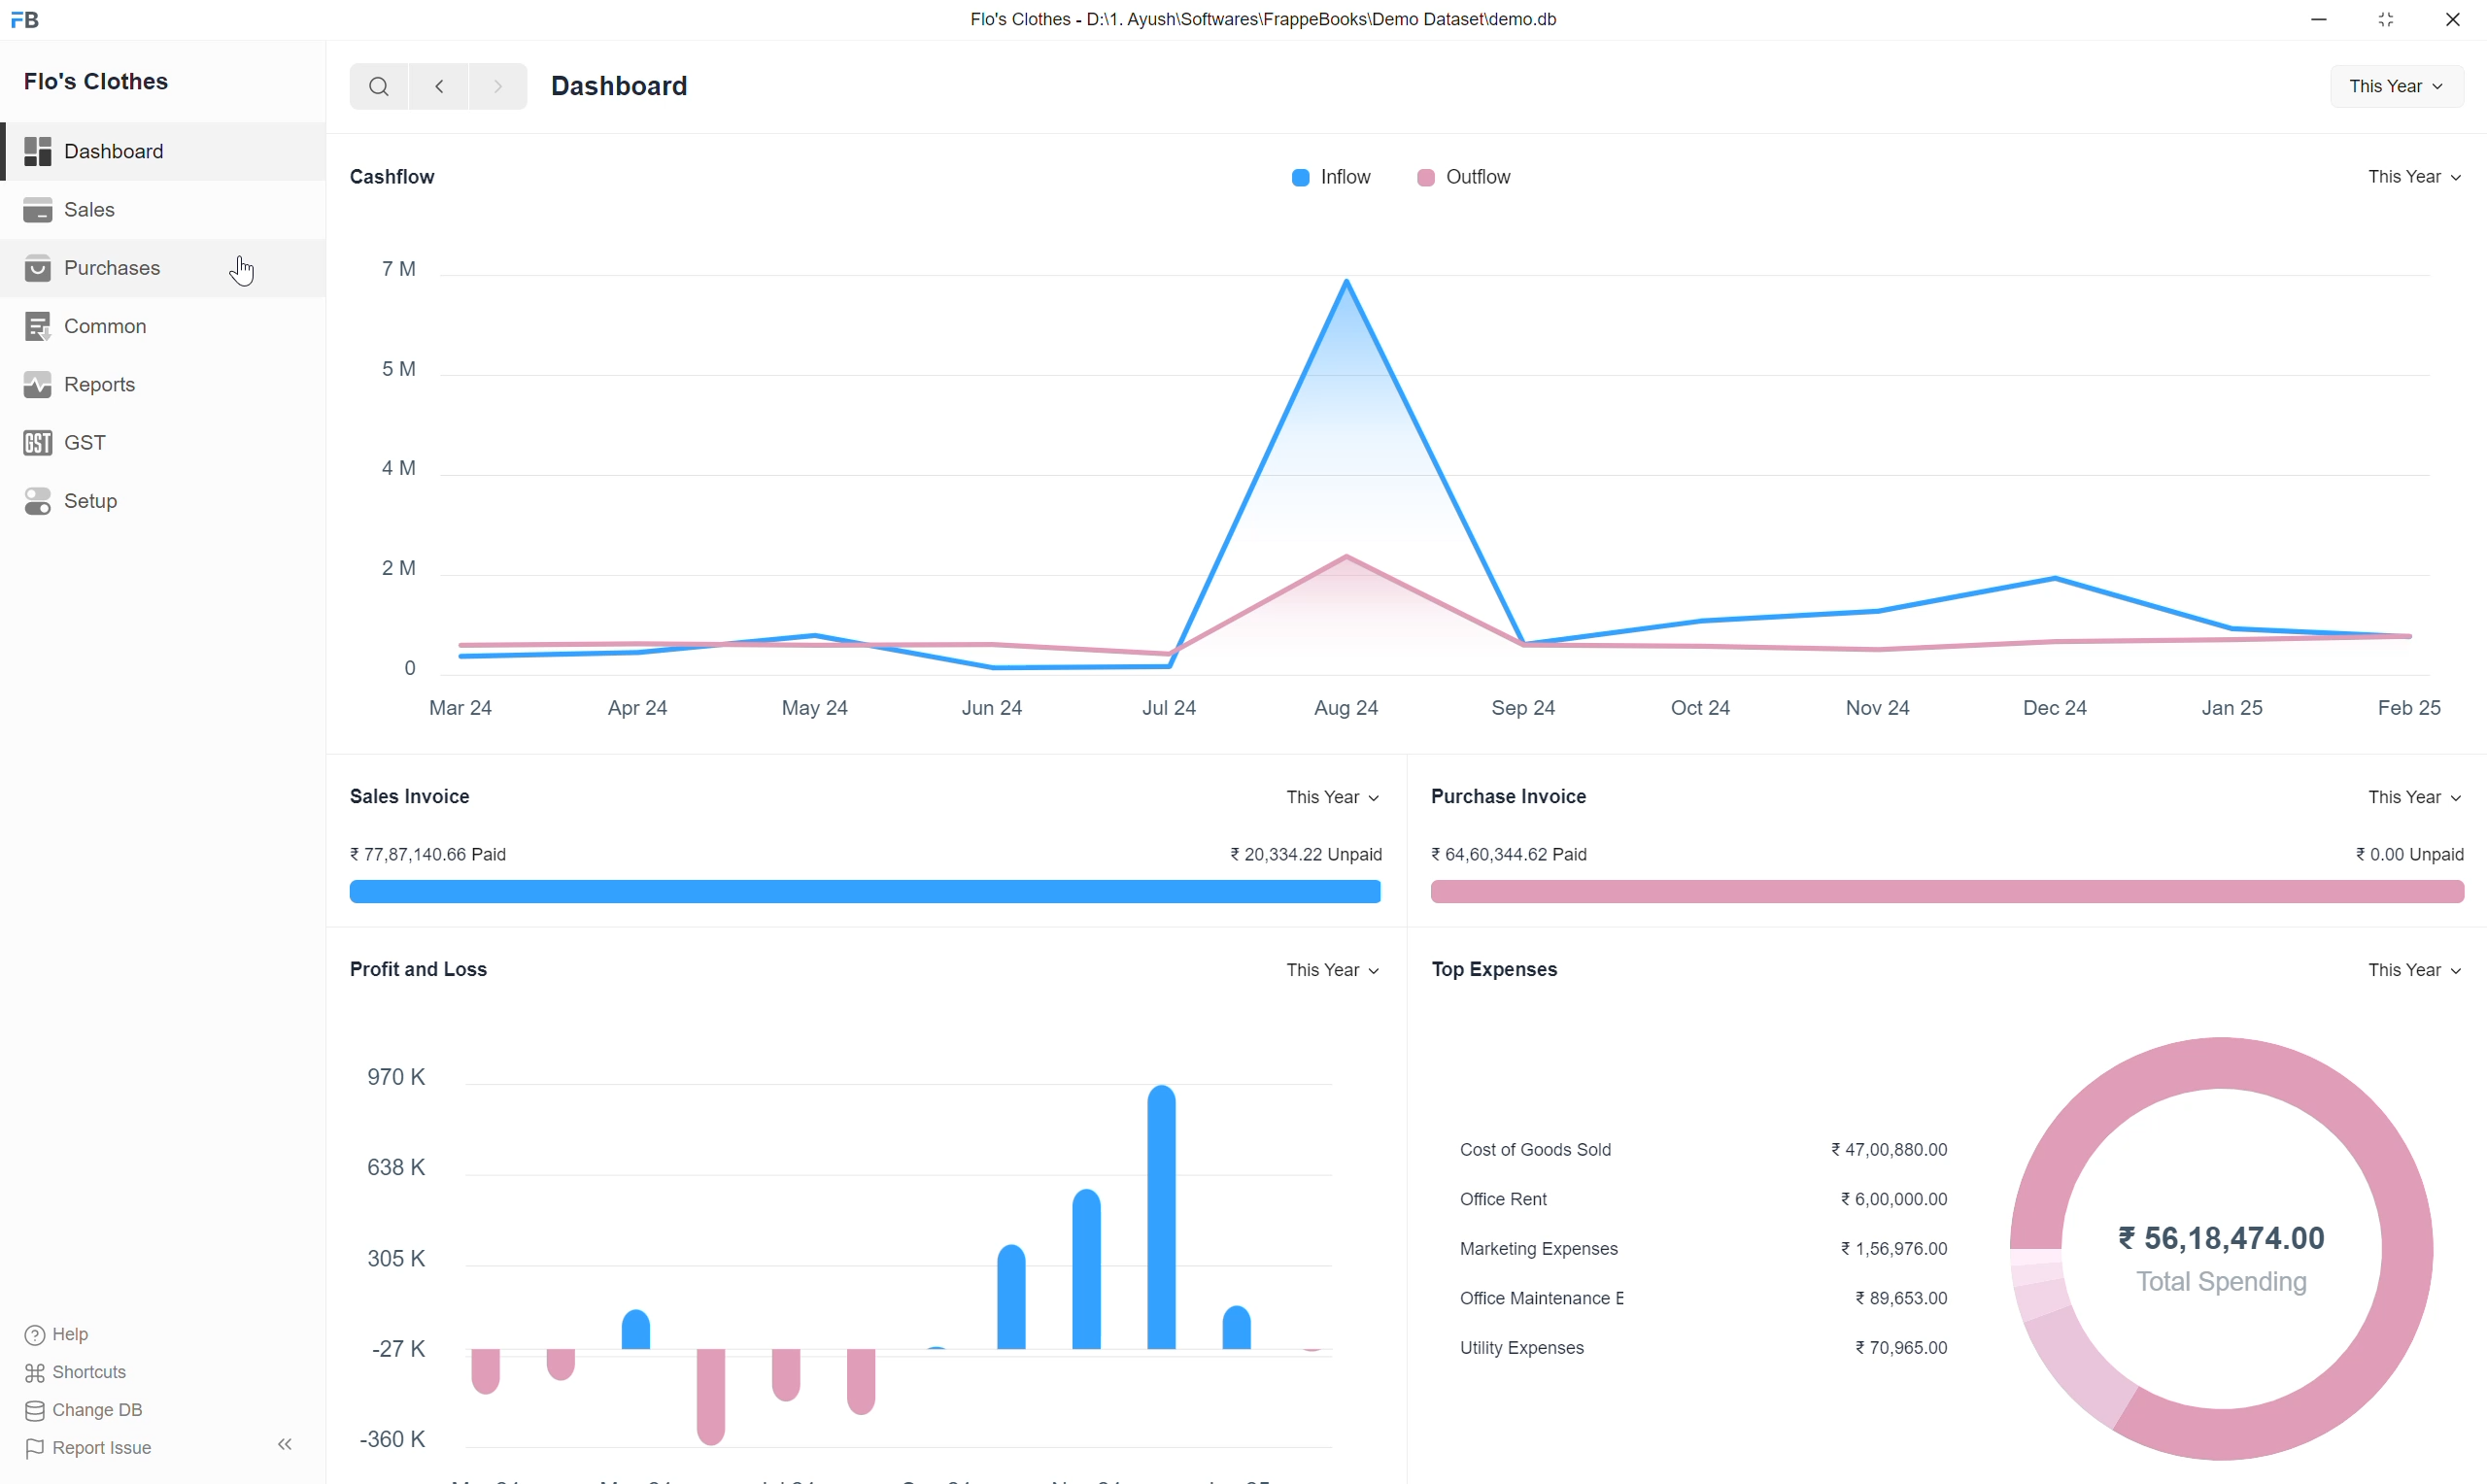  I want to click on Shortcuts, so click(86, 1372).